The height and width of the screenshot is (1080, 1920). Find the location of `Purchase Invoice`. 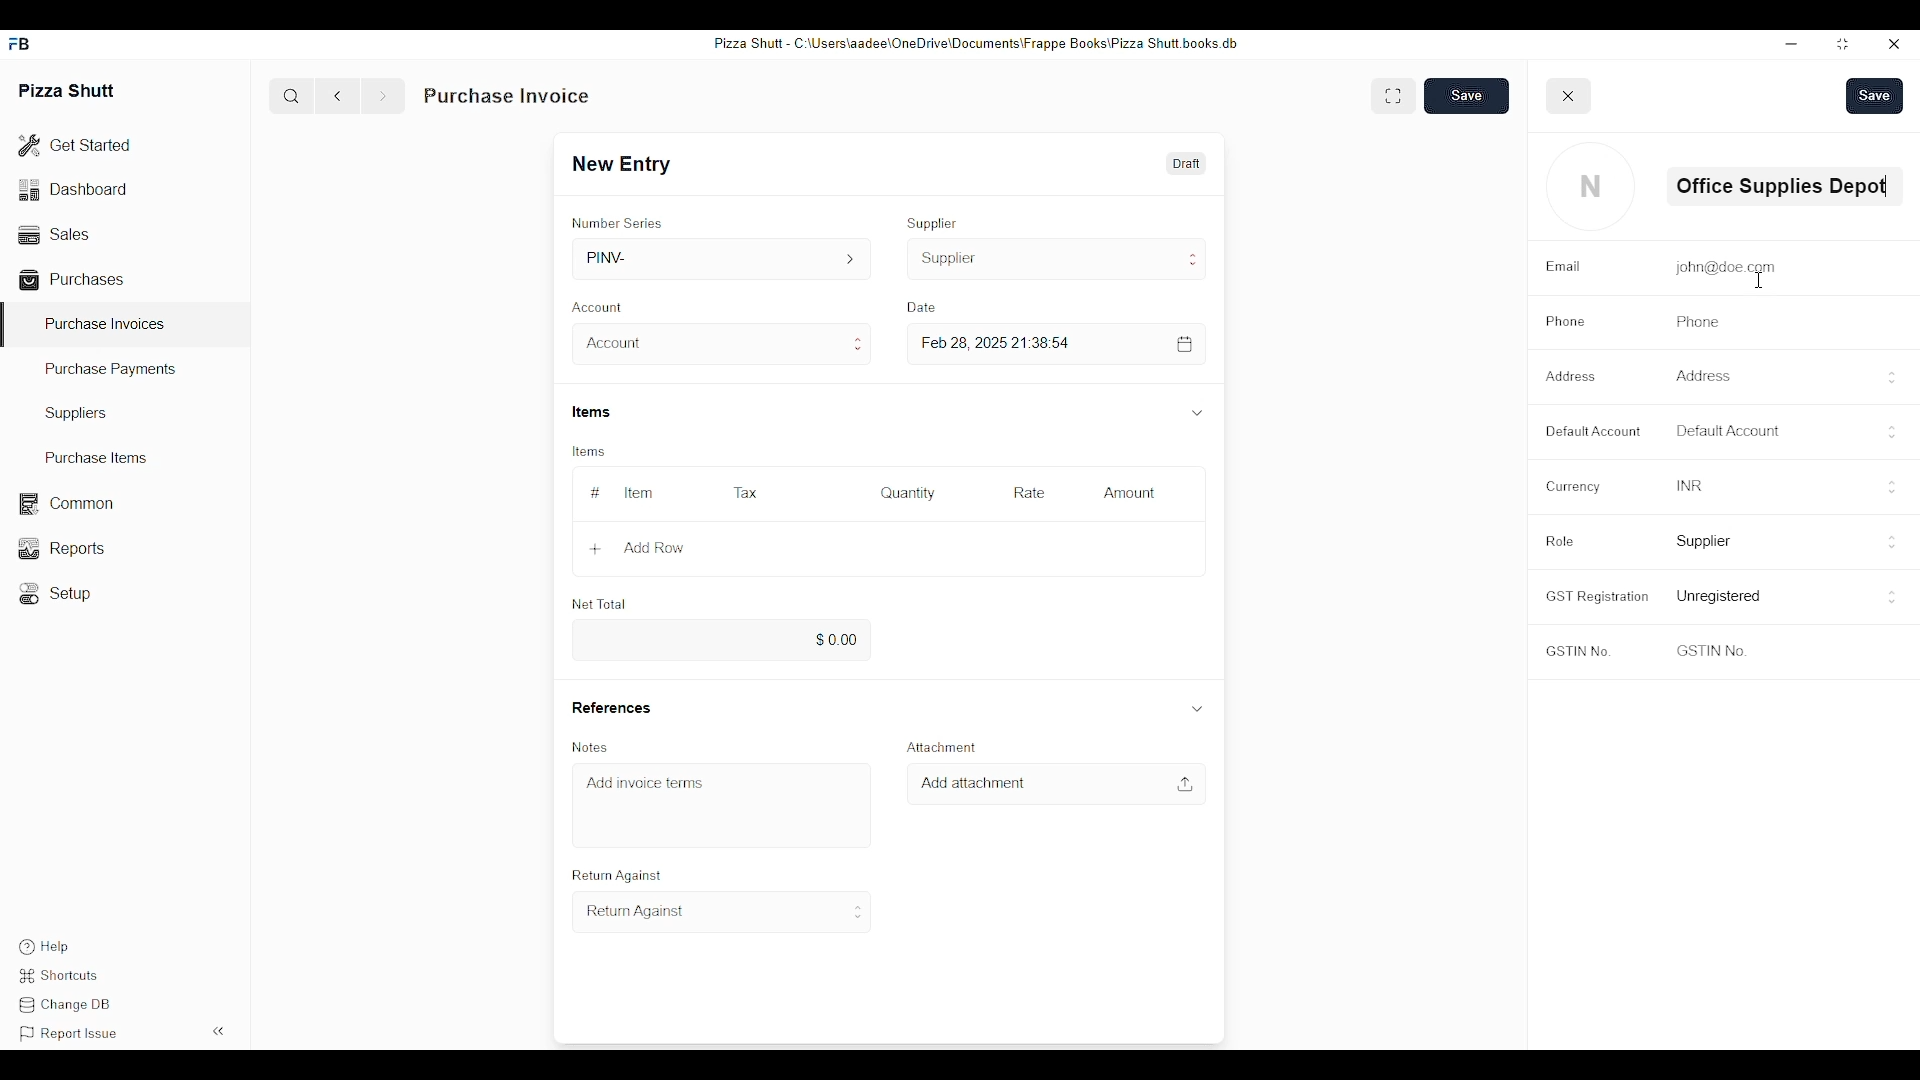

Purchase Invoice is located at coordinates (507, 96).